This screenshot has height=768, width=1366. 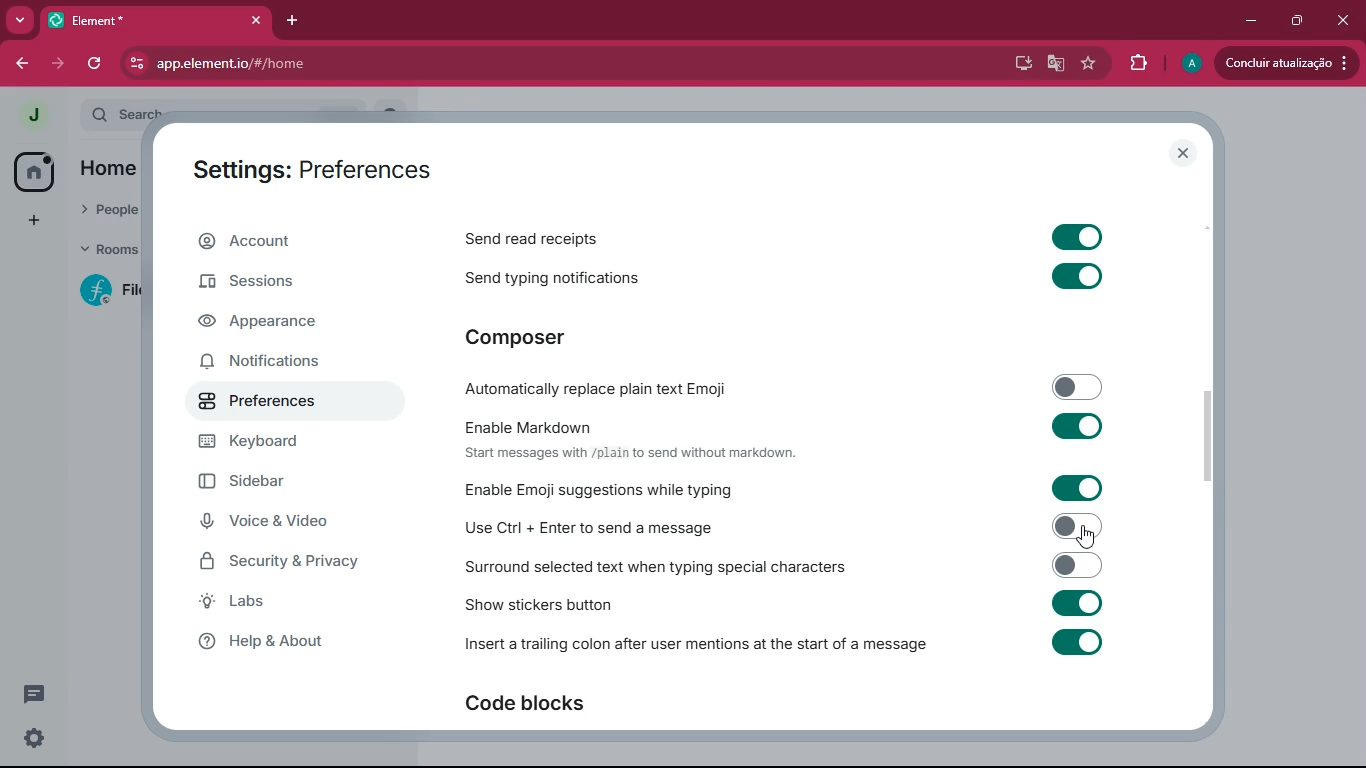 What do you see at coordinates (546, 280) in the screenshot?
I see `send typing notifications` at bounding box center [546, 280].